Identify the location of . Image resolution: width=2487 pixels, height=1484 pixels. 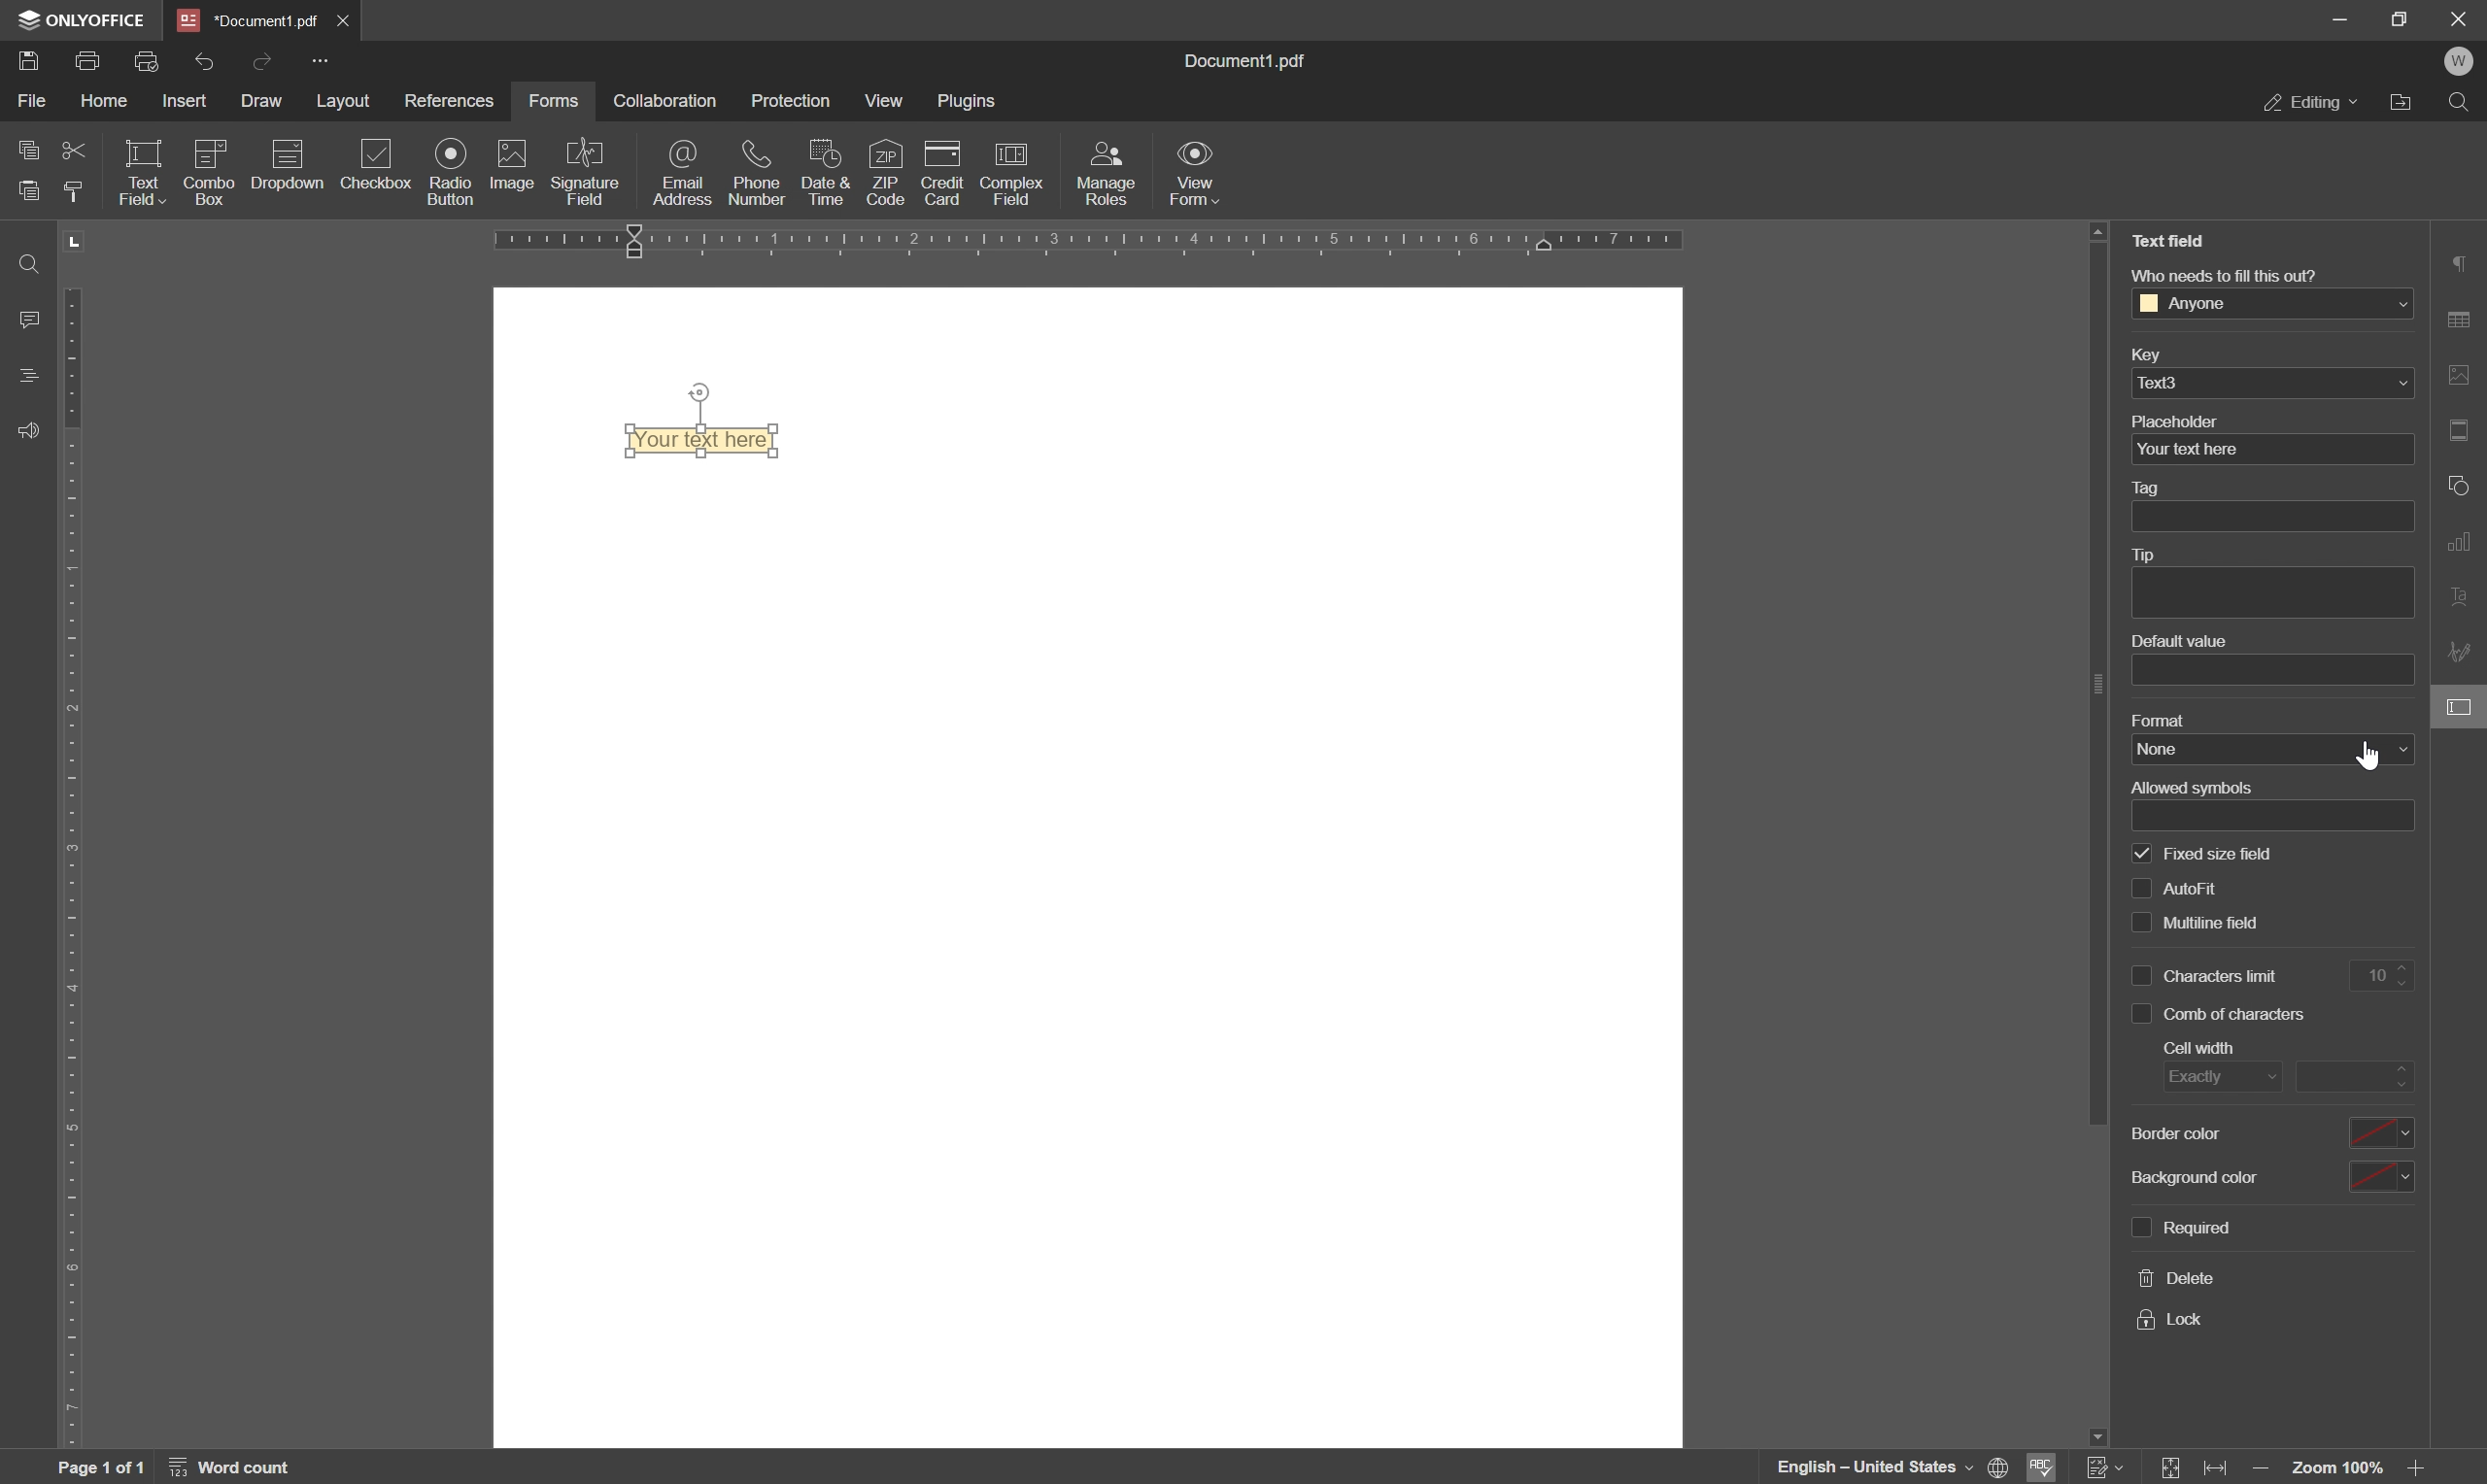
(1254, 62).